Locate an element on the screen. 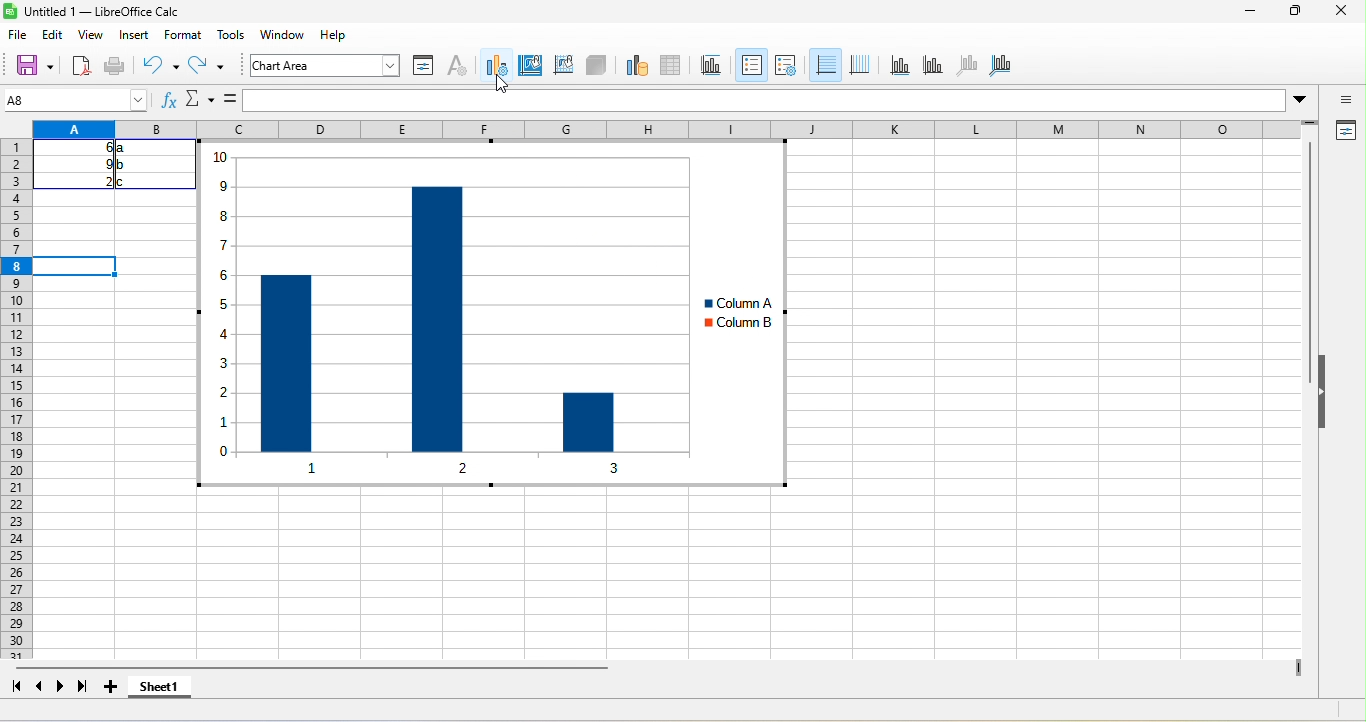 Image resolution: width=1366 pixels, height=722 pixels. file is located at coordinates (18, 35).